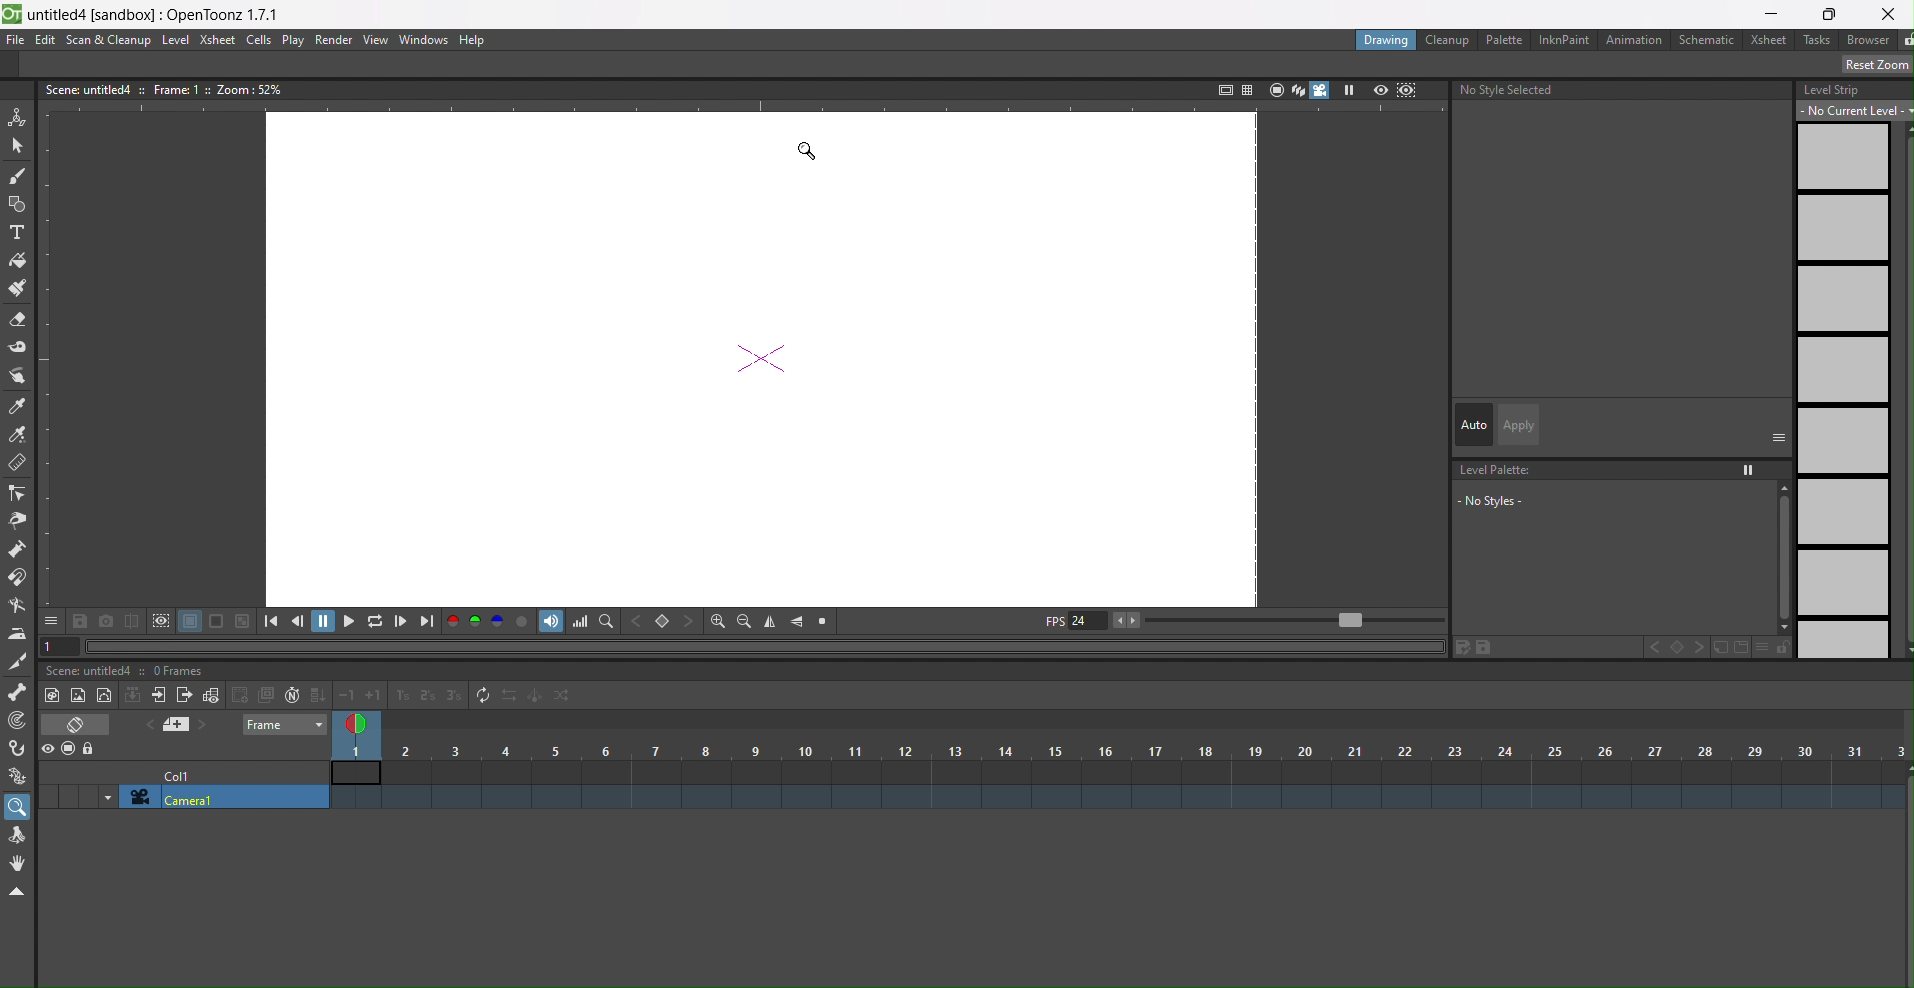 This screenshot has width=1914, height=988. Describe the element at coordinates (806, 154) in the screenshot. I see `cursor` at that location.